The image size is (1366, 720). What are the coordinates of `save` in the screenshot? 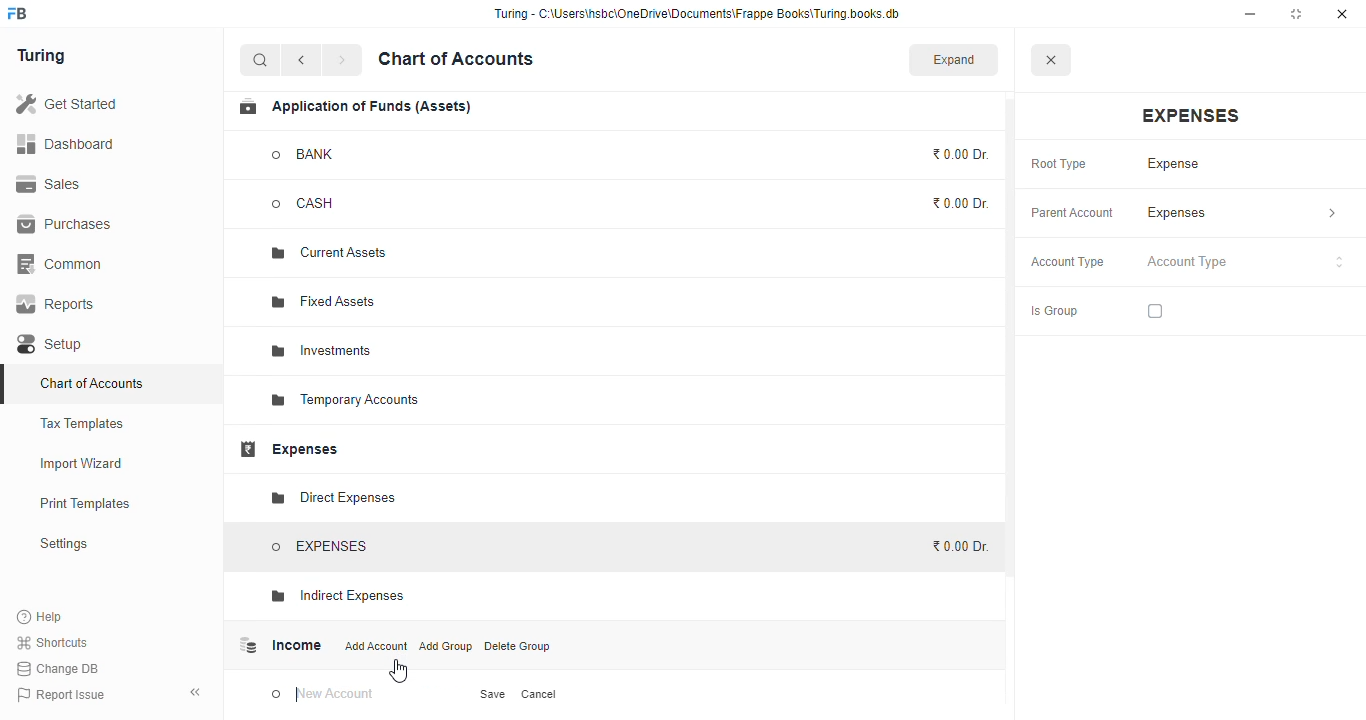 It's located at (494, 693).